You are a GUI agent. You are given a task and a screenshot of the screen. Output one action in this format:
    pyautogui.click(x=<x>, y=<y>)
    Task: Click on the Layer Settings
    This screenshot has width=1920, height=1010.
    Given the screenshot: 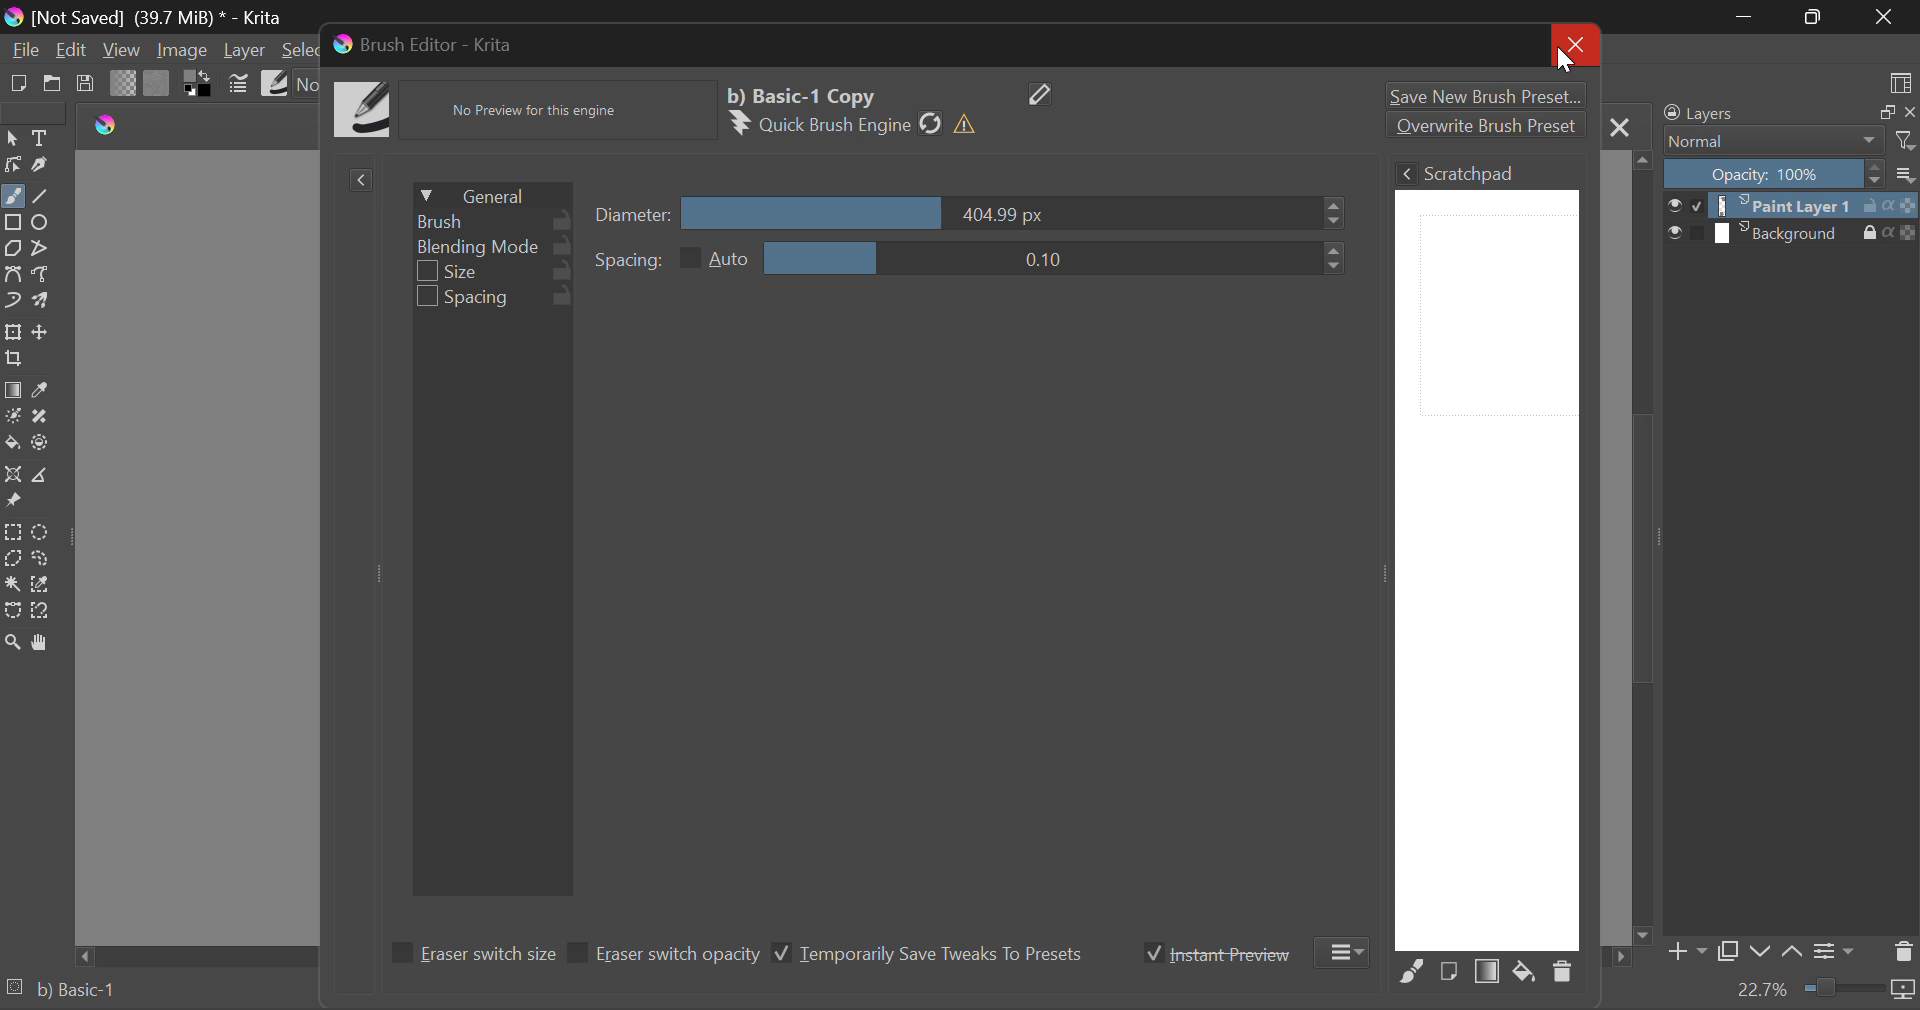 What is the action you would take?
    pyautogui.click(x=1836, y=951)
    